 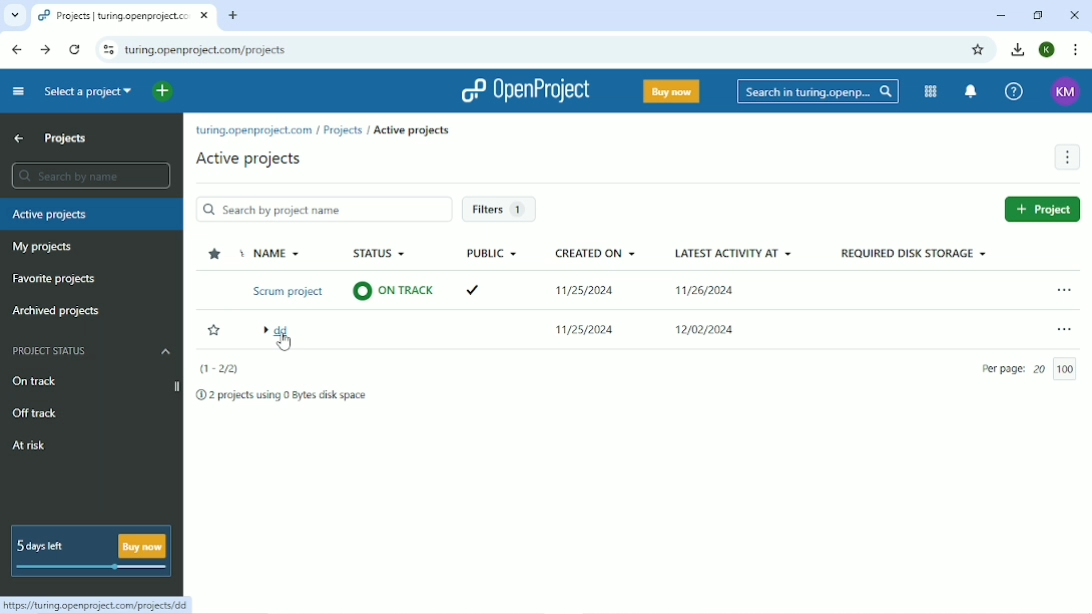 What do you see at coordinates (35, 414) in the screenshot?
I see `Off track` at bounding box center [35, 414].